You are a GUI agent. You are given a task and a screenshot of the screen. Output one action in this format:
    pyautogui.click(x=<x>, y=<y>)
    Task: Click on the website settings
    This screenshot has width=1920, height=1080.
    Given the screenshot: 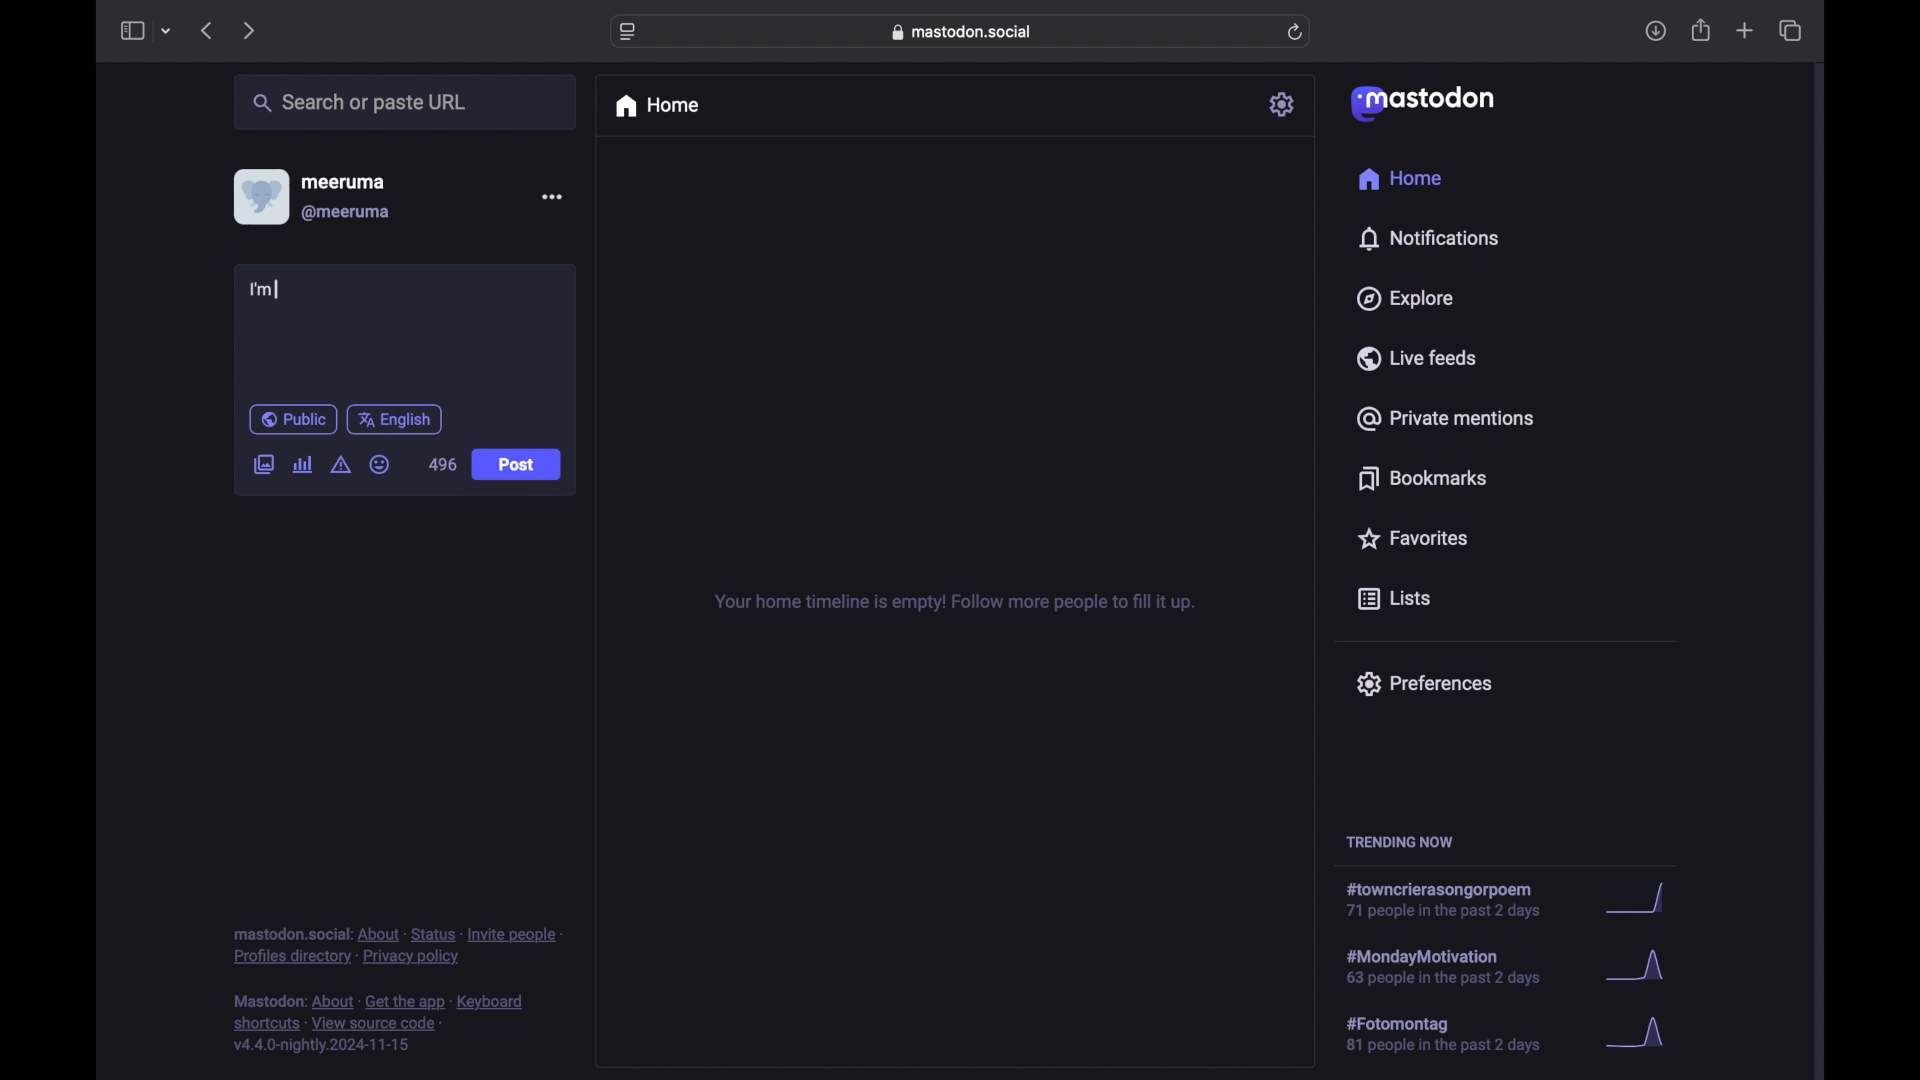 What is the action you would take?
    pyautogui.click(x=628, y=33)
    